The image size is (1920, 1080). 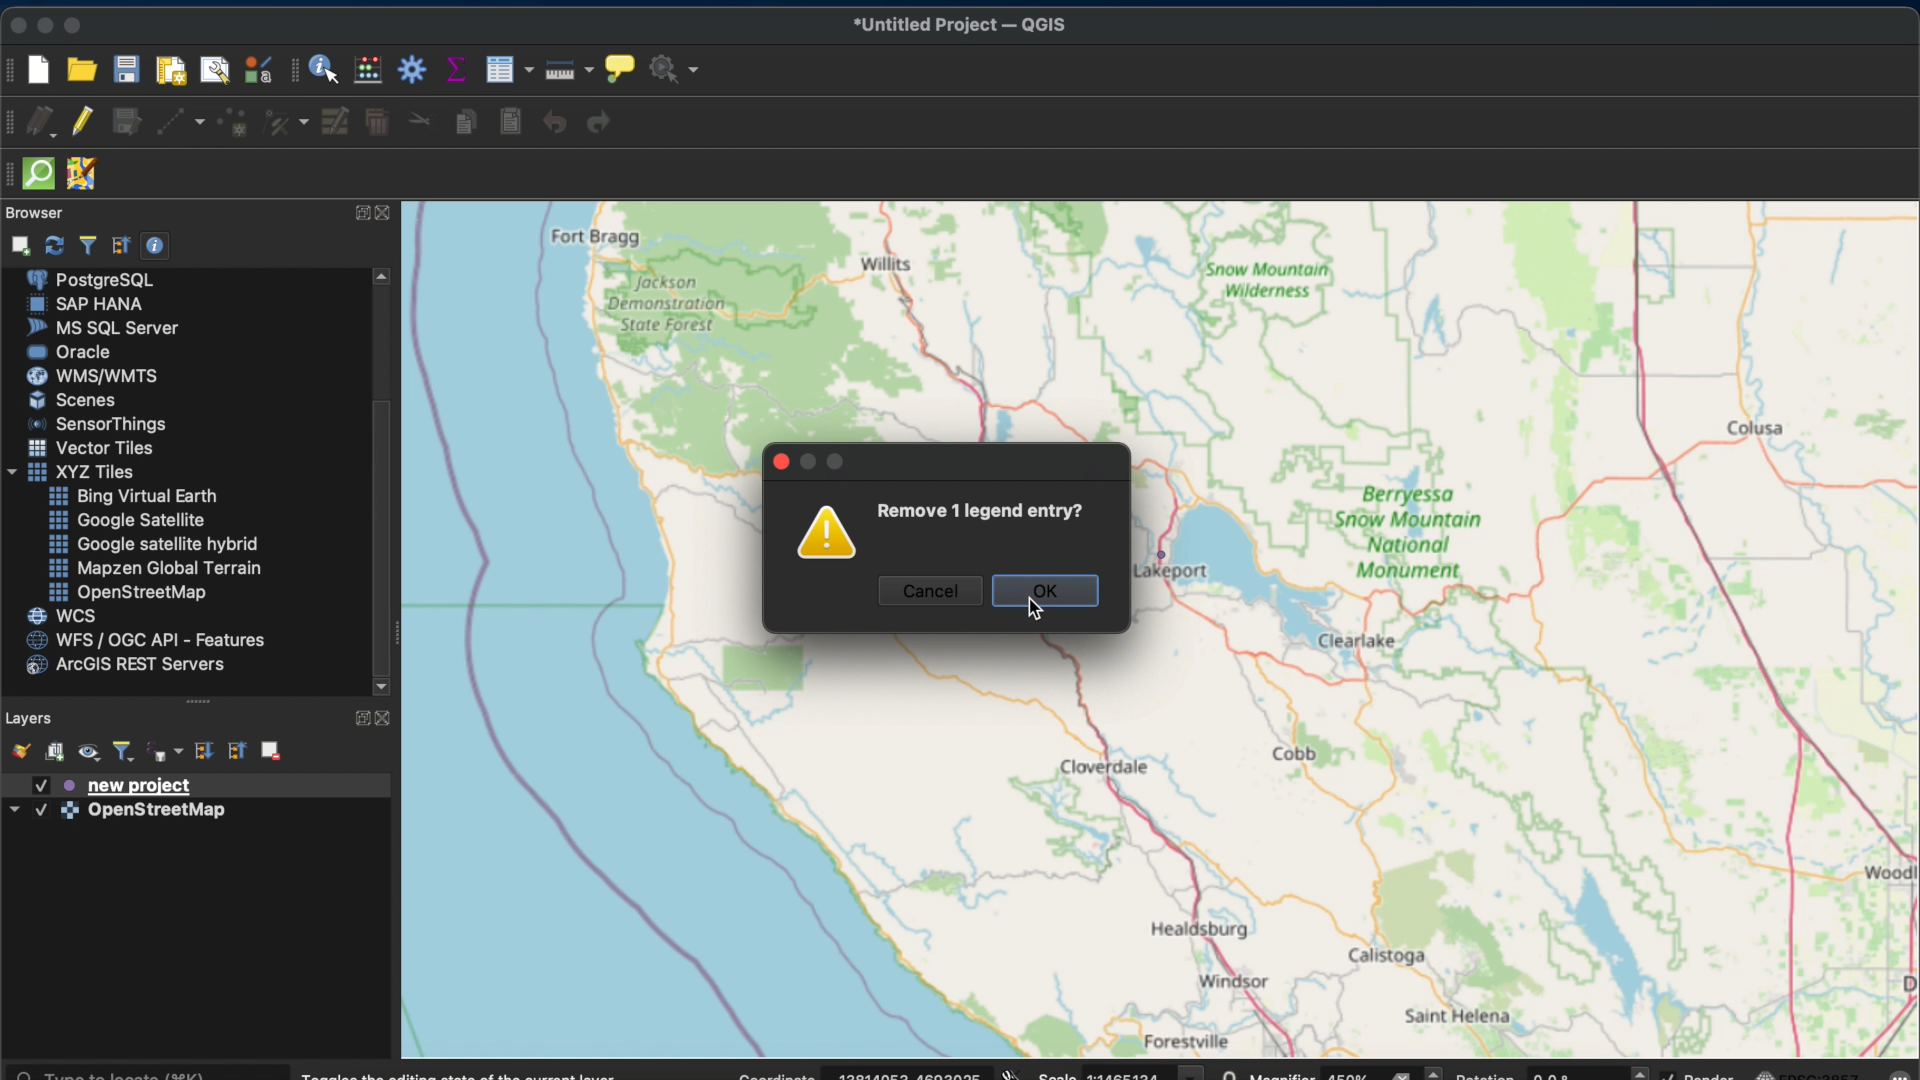 I want to click on save project, so click(x=127, y=71).